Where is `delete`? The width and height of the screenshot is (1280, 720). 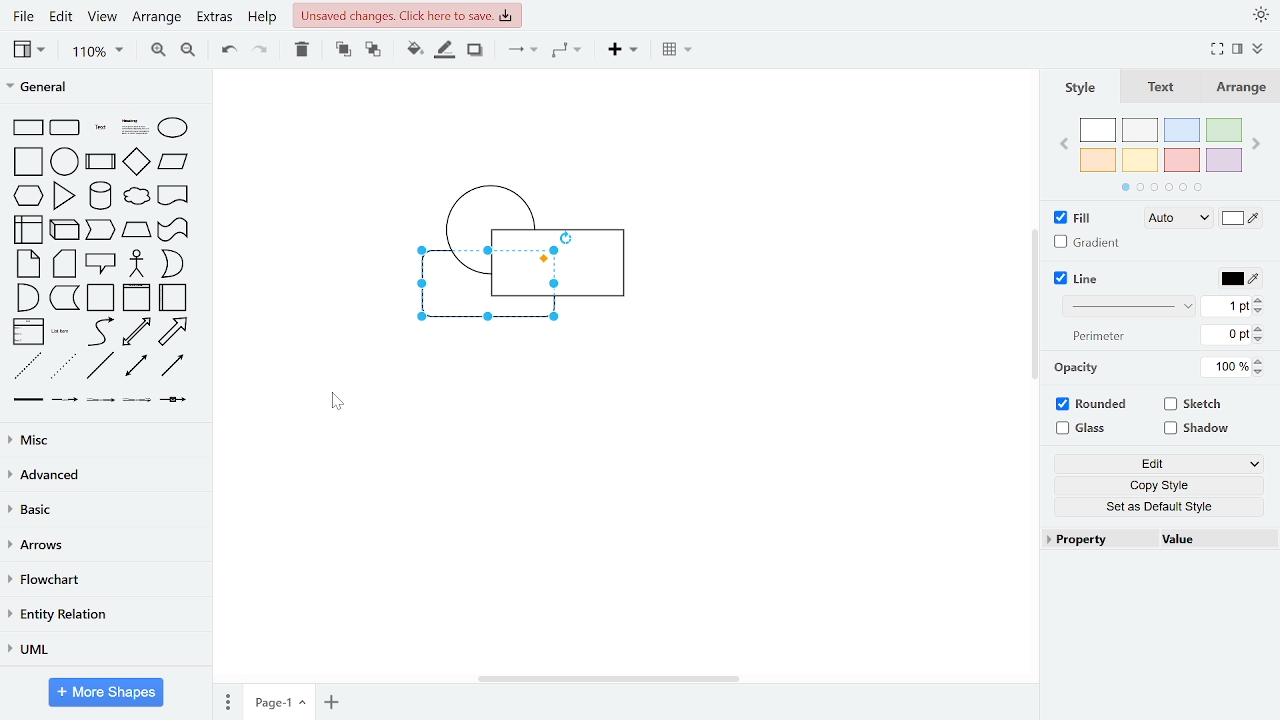
delete is located at coordinates (302, 53).